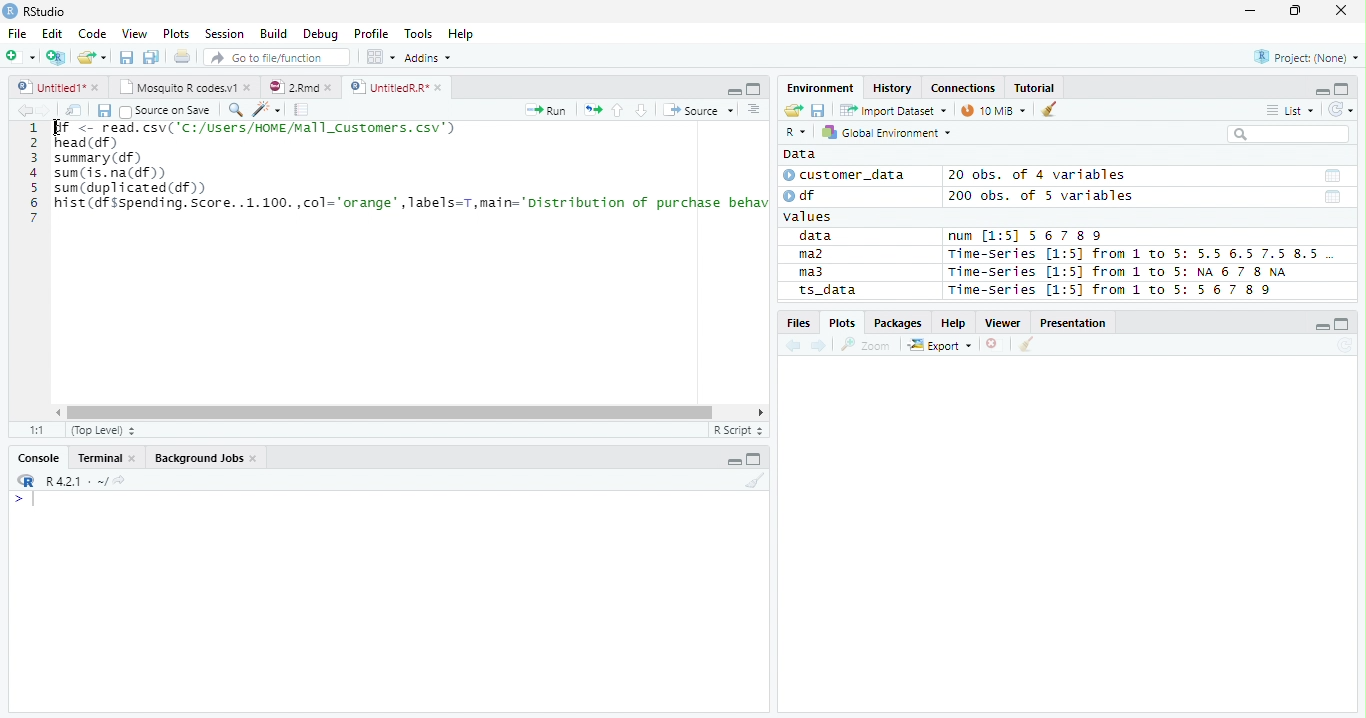 The width and height of the screenshot is (1366, 718). Describe the element at coordinates (302, 110) in the screenshot. I see `Compile Report` at that location.